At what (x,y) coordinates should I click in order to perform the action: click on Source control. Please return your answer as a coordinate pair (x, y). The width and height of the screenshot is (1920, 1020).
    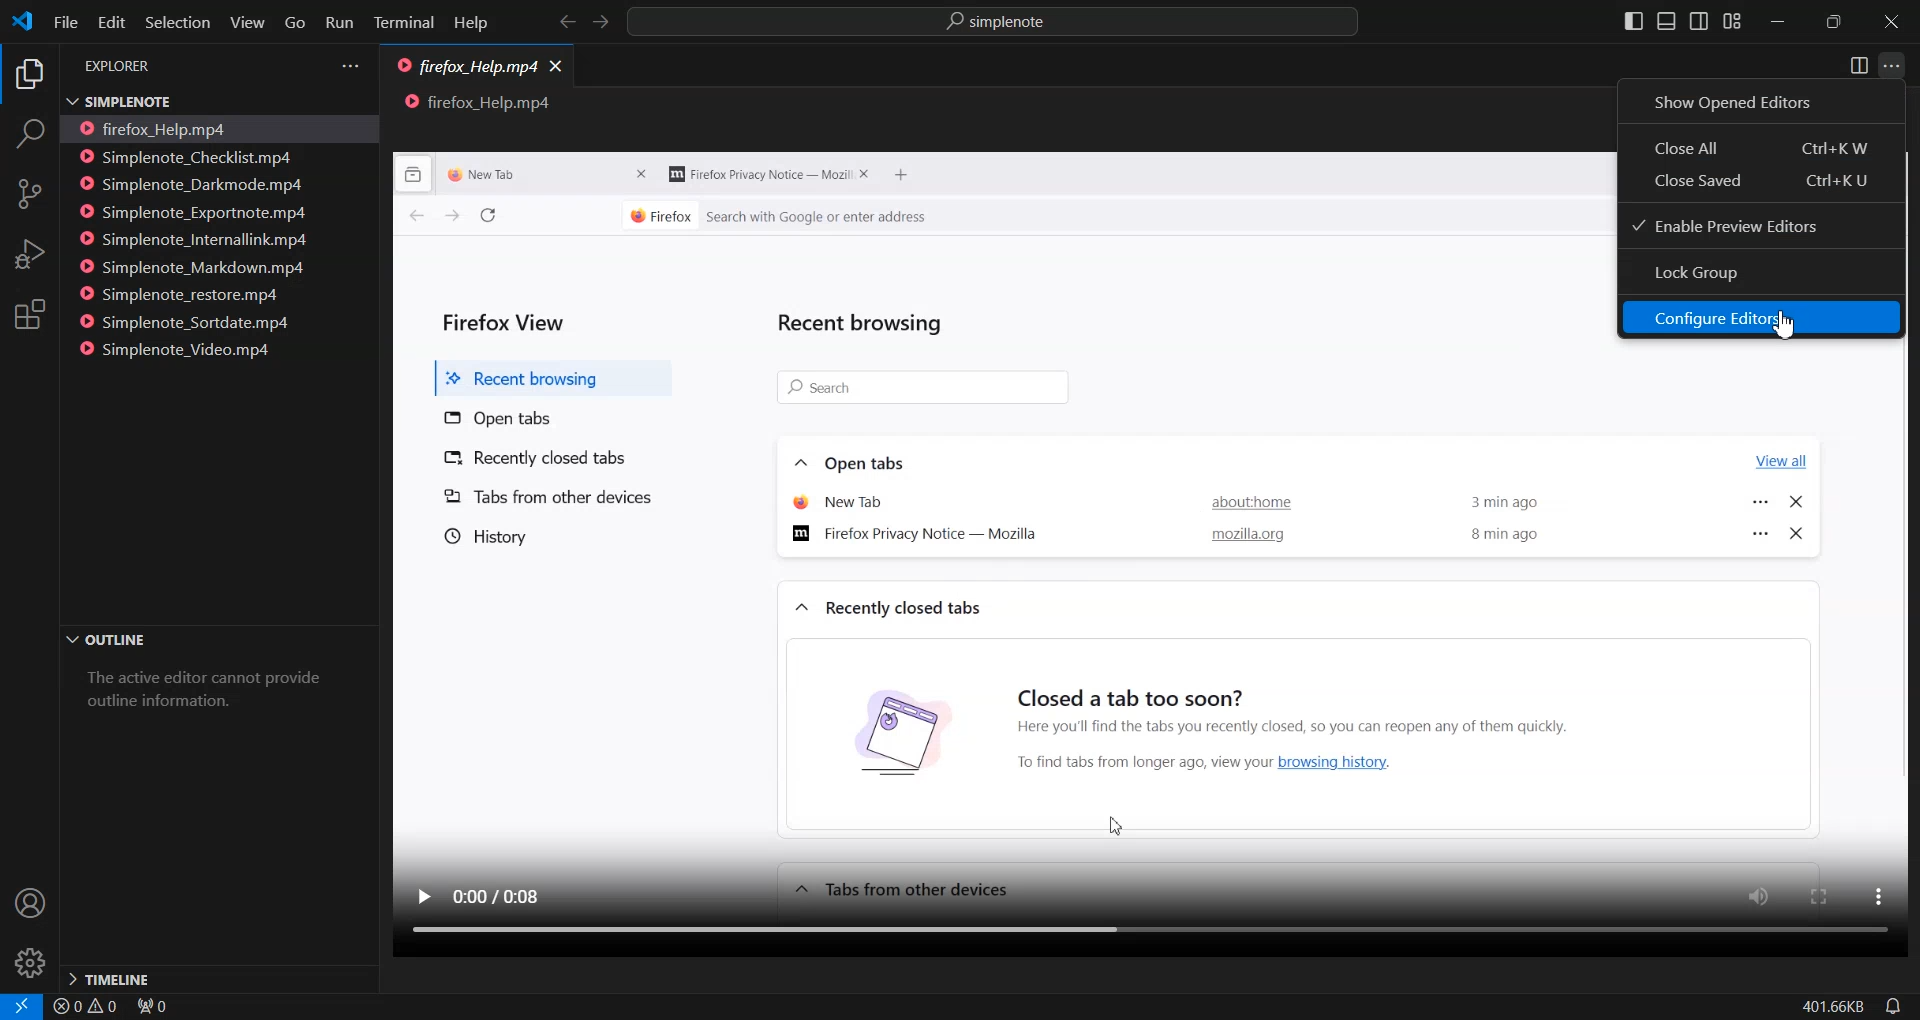
    Looking at the image, I should click on (29, 194).